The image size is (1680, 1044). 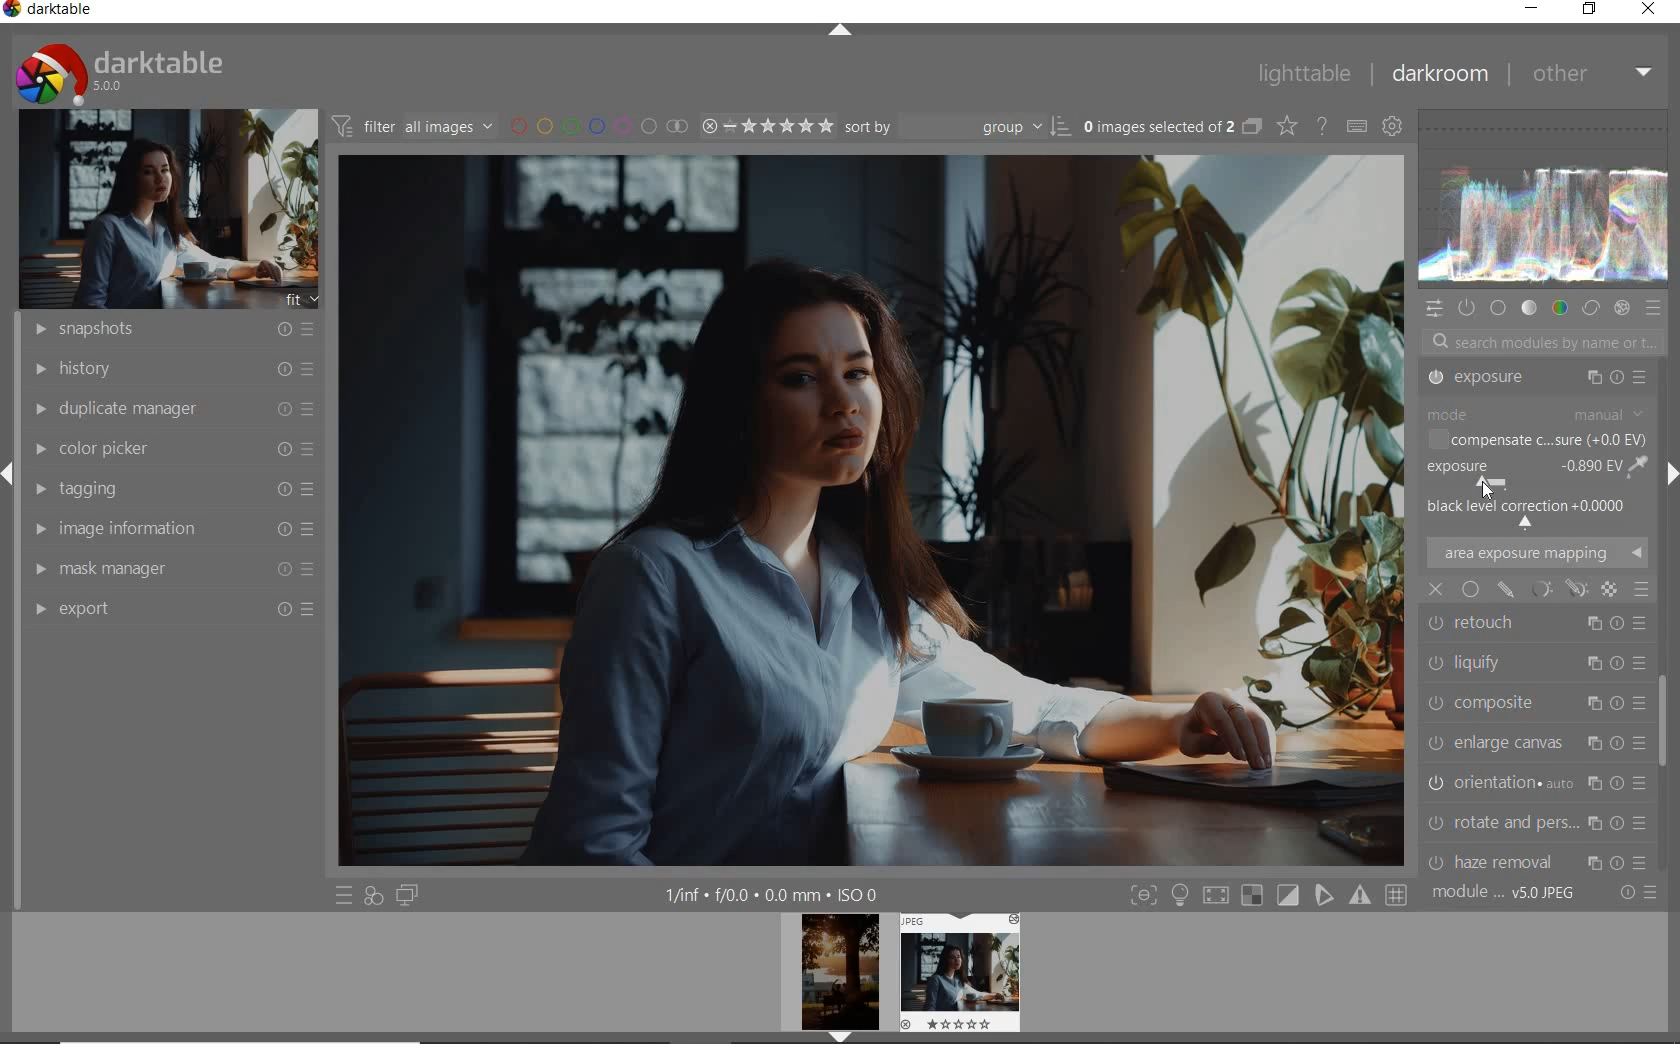 What do you see at coordinates (1535, 424) in the screenshot?
I see `TONE EQUALIZER` at bounding box center [1535, 424].